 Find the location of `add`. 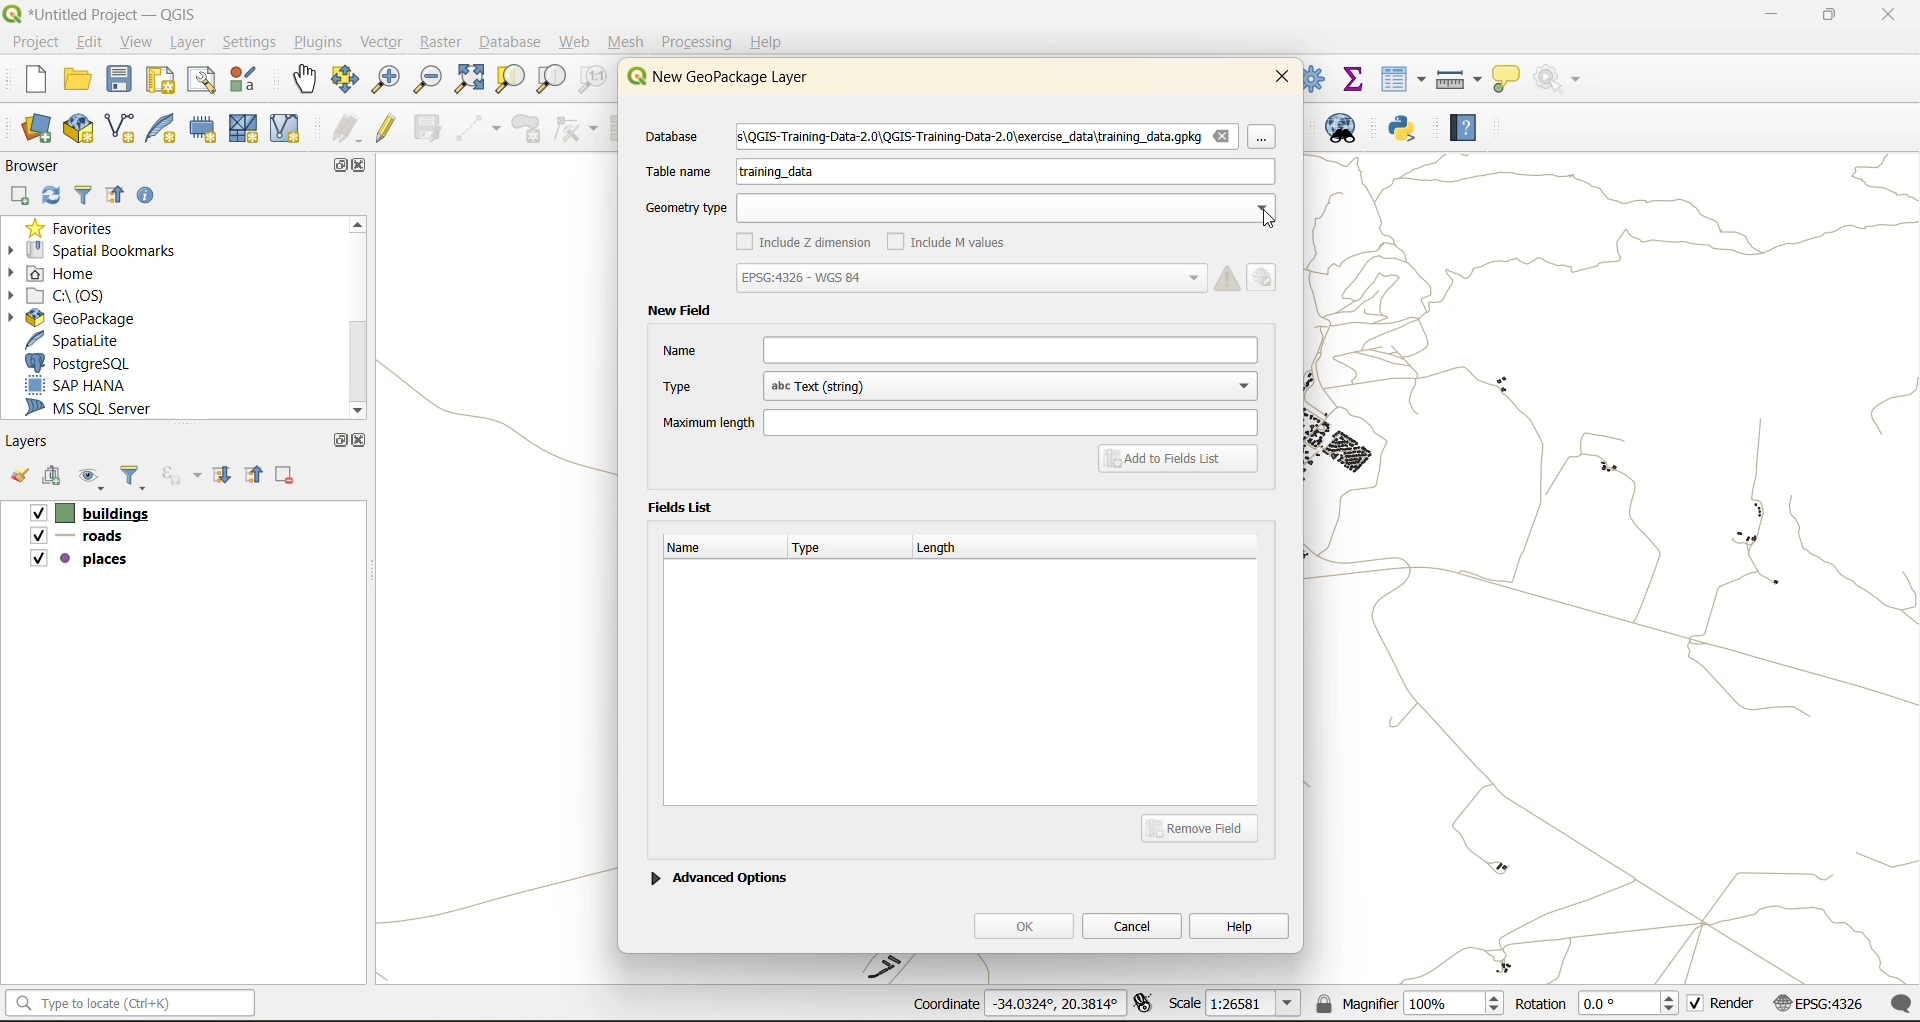

add is located at coordinates (21, 195).